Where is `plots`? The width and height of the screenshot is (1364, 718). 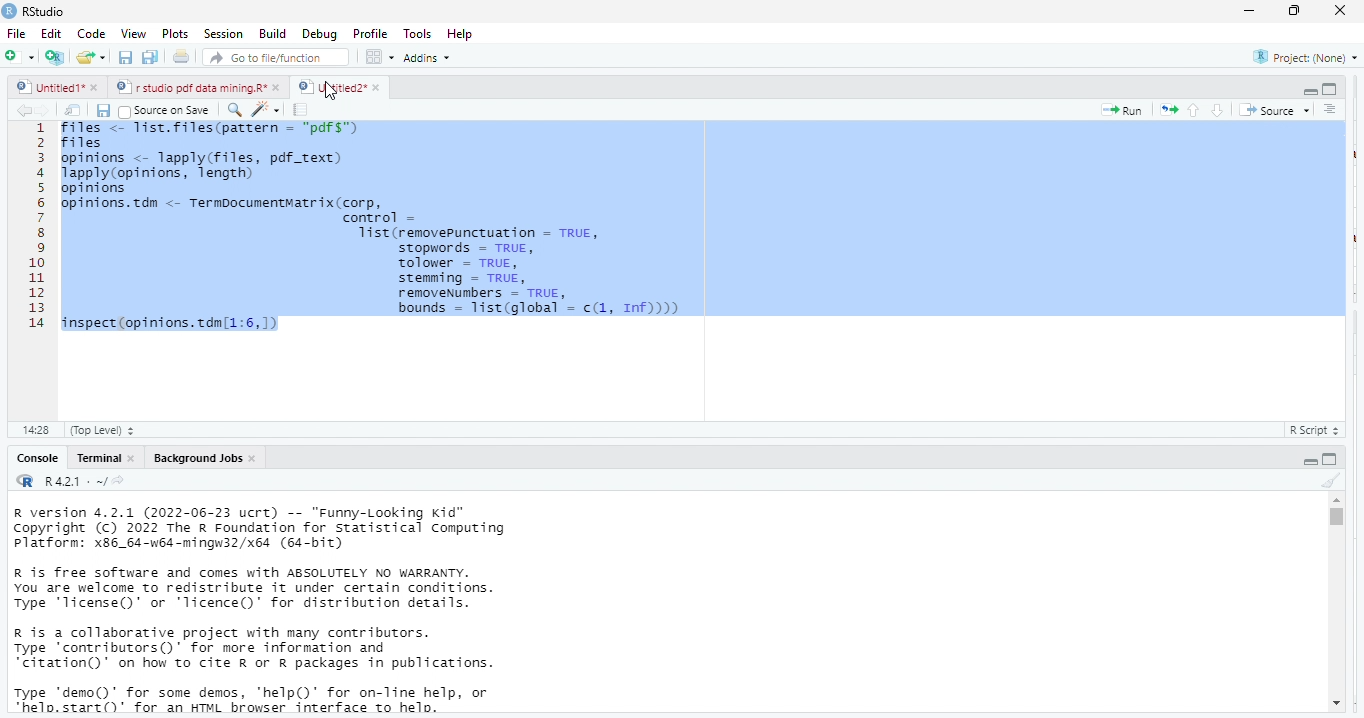 plots is located at coordinates (175, 34).